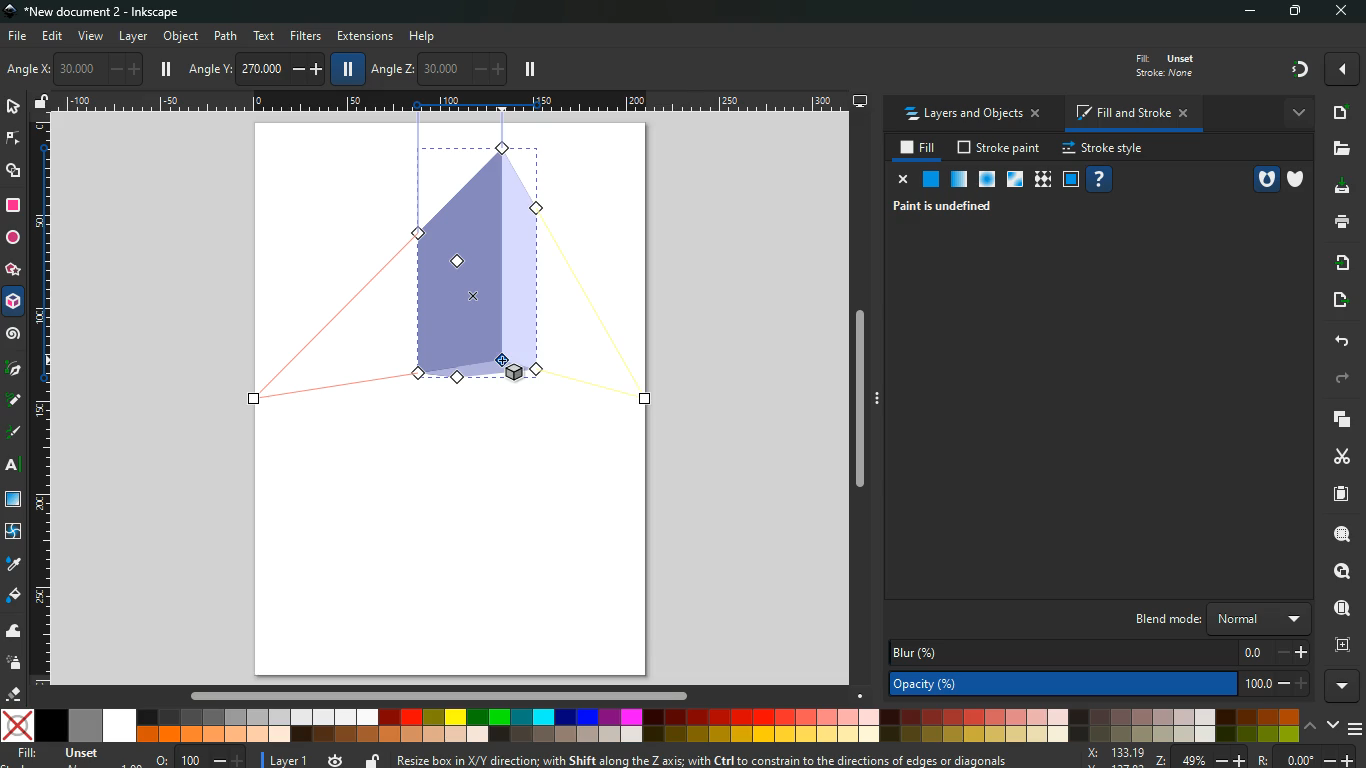 The width and height of the screenshot is (1366, 768). What do you see at coordinates (12, 206) in the screenshot?
I see `rectangle` at bounding box center [12, 206].